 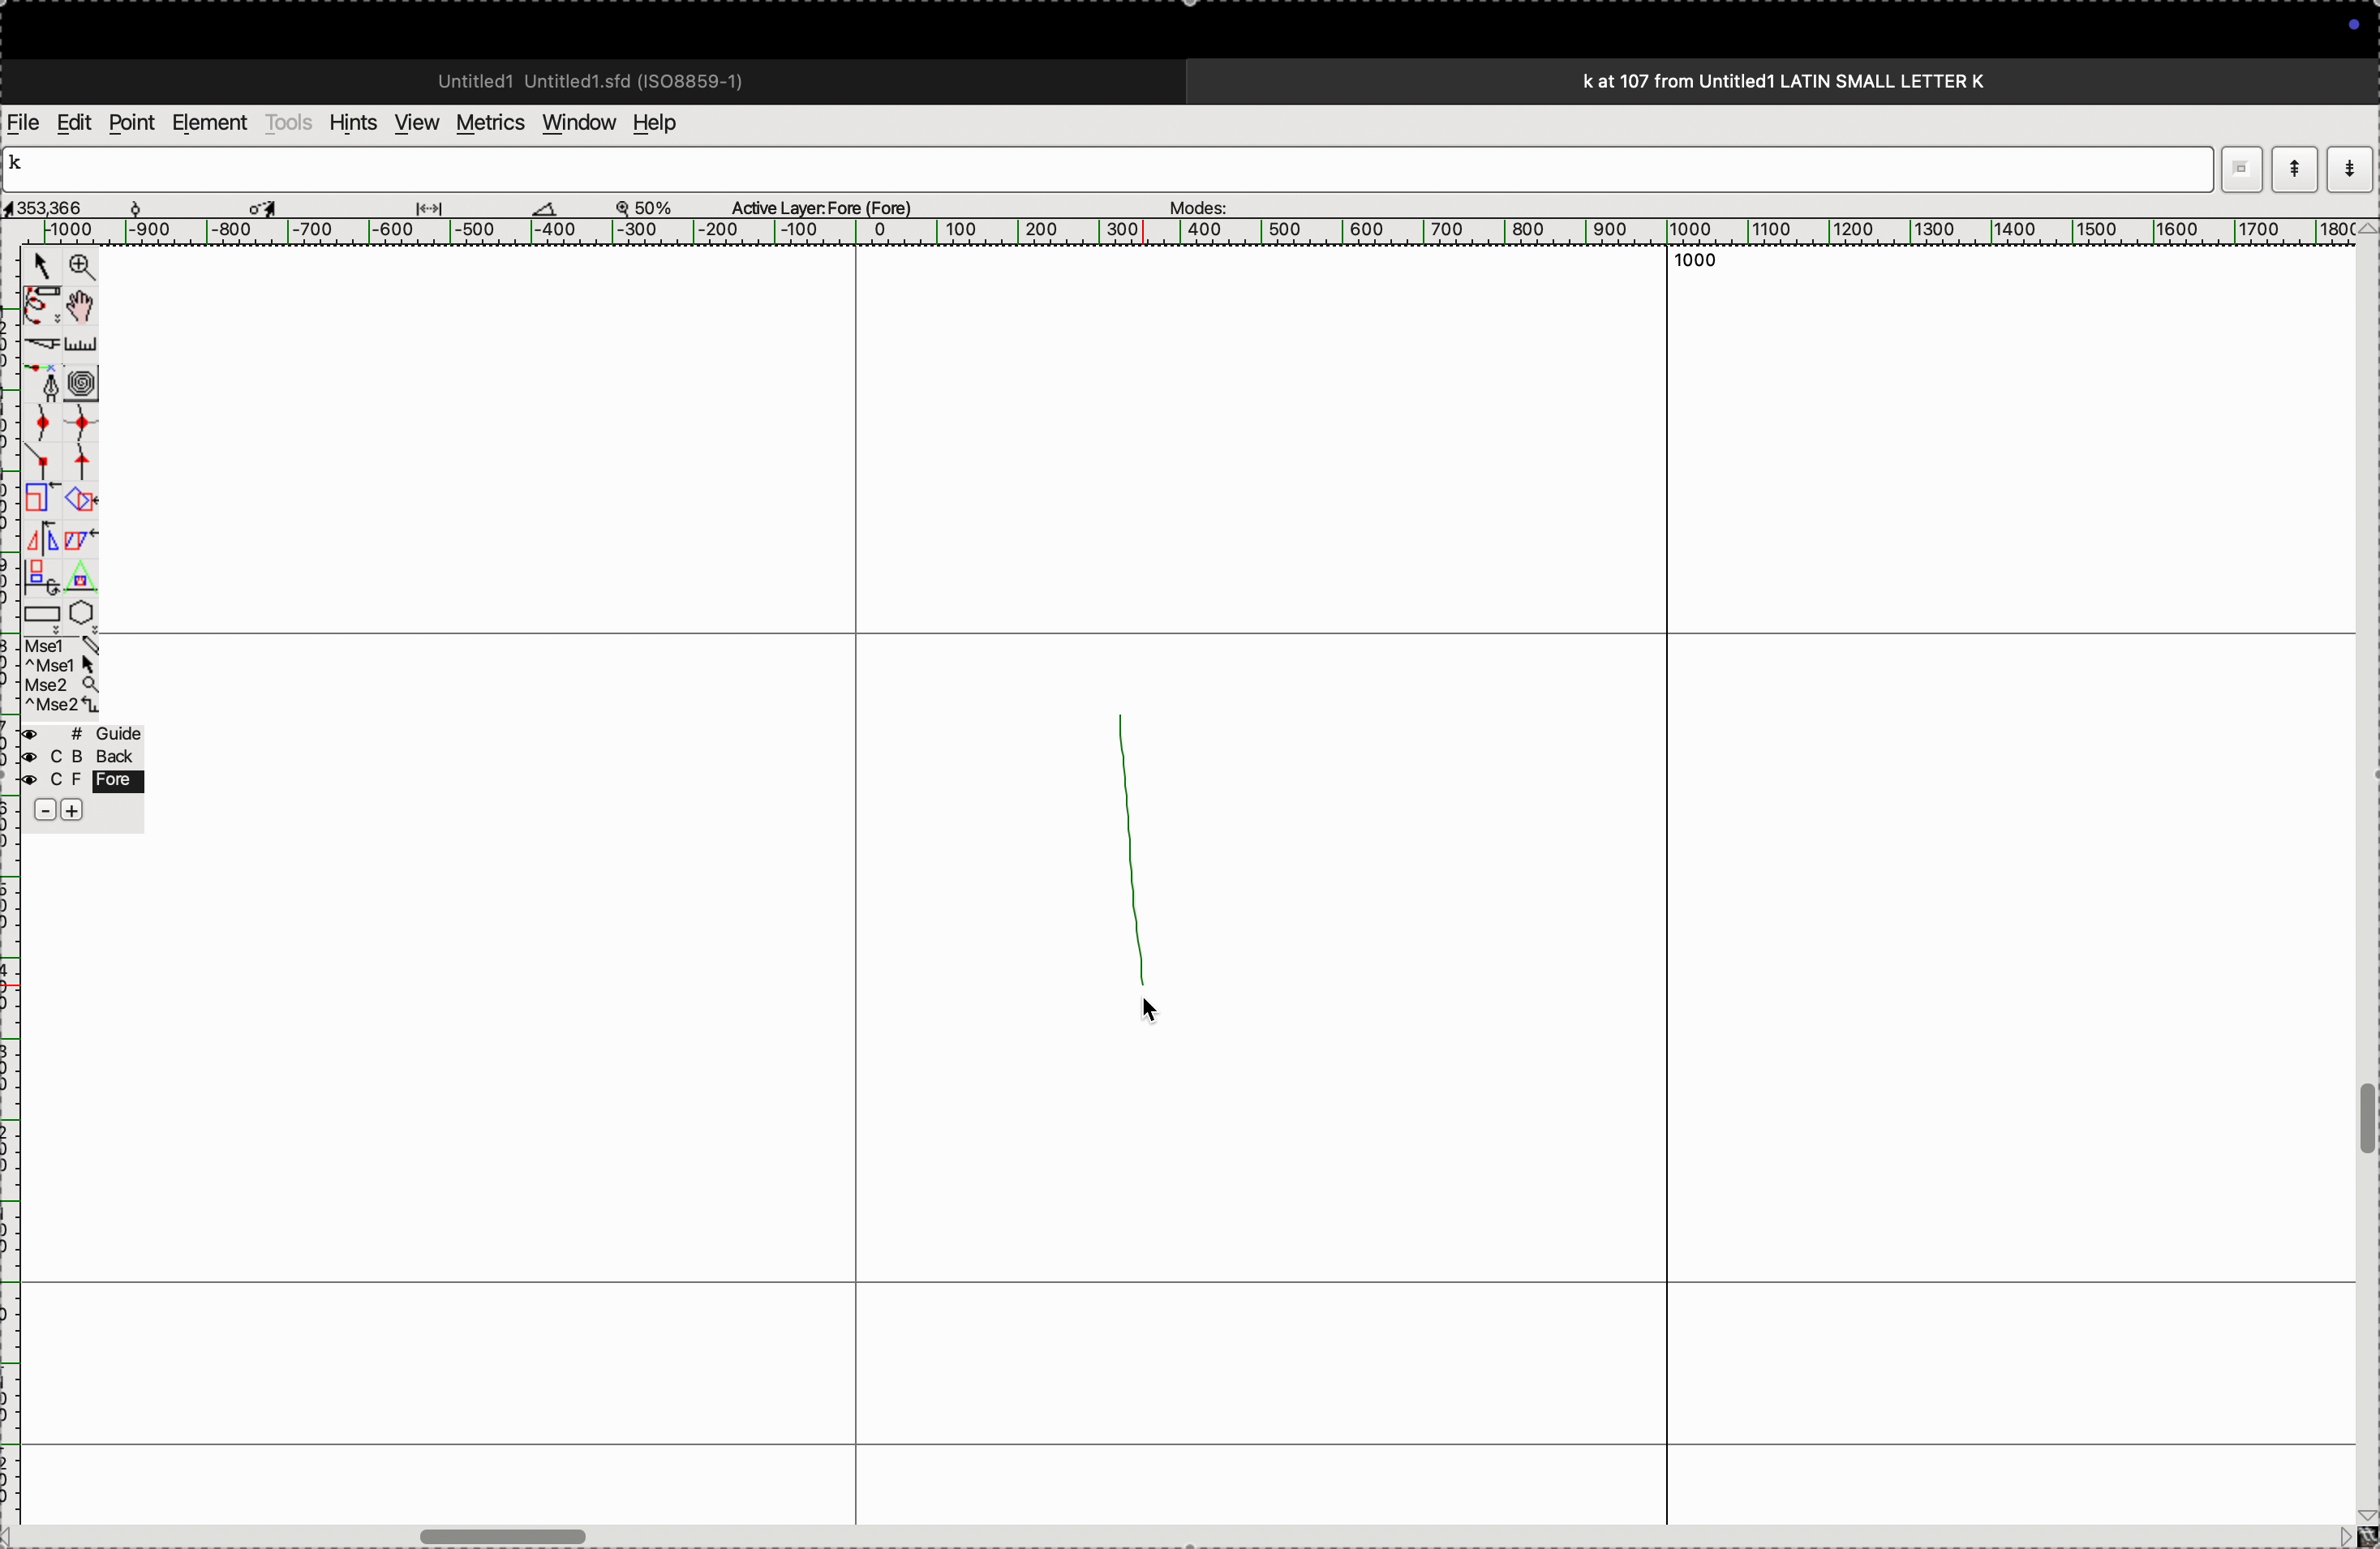 What do you see at coordinates (575, 121) in the screenshot?
I see `window` at bounding box center [575, 121].